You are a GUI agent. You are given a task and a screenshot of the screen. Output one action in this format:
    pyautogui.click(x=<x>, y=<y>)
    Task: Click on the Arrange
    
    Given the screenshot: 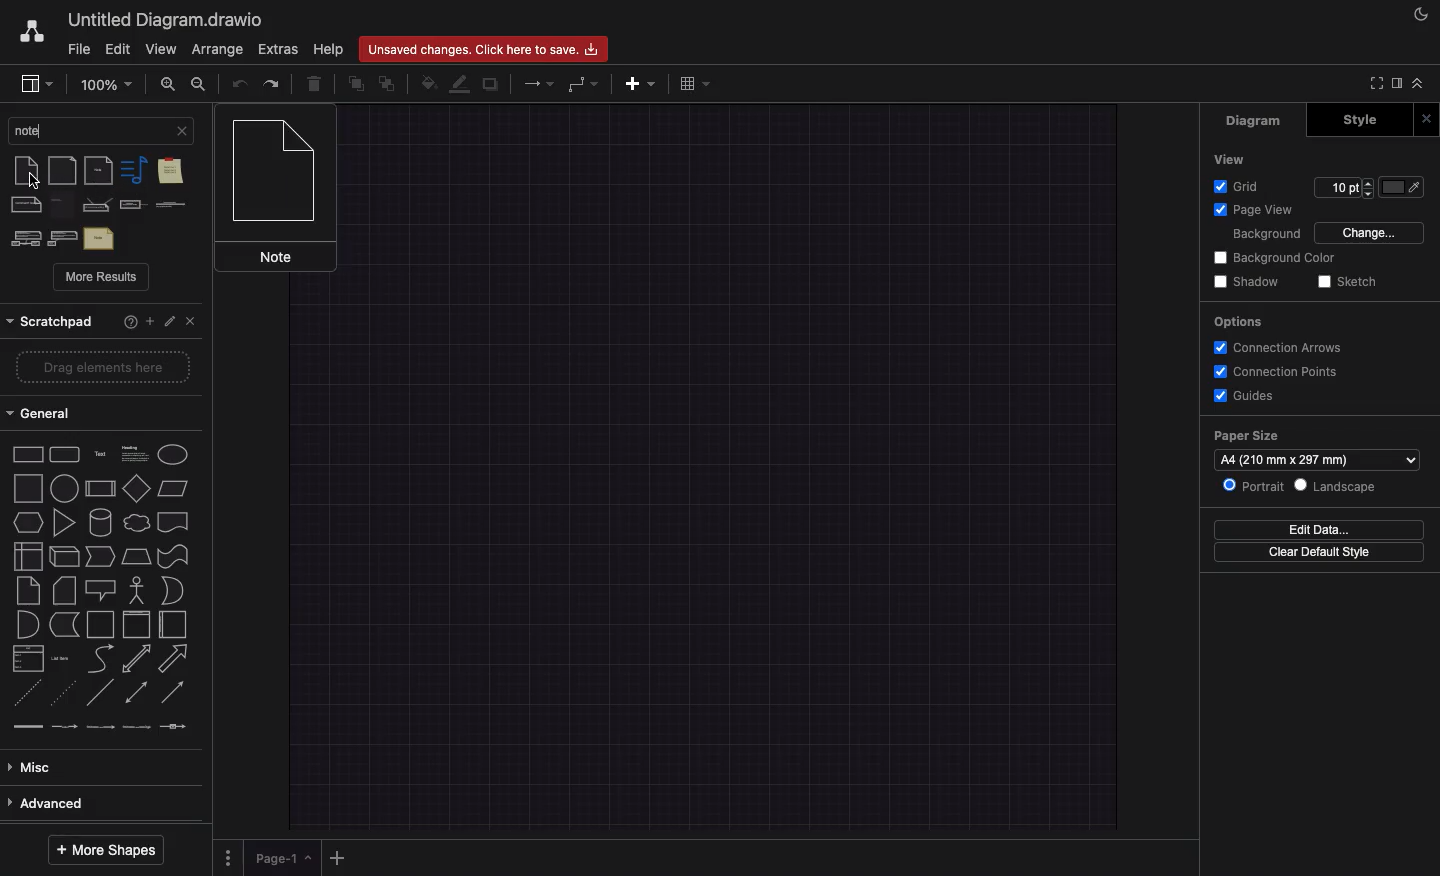 What is the action you would take?
    pyautogui.click(x=217, y=49)
    